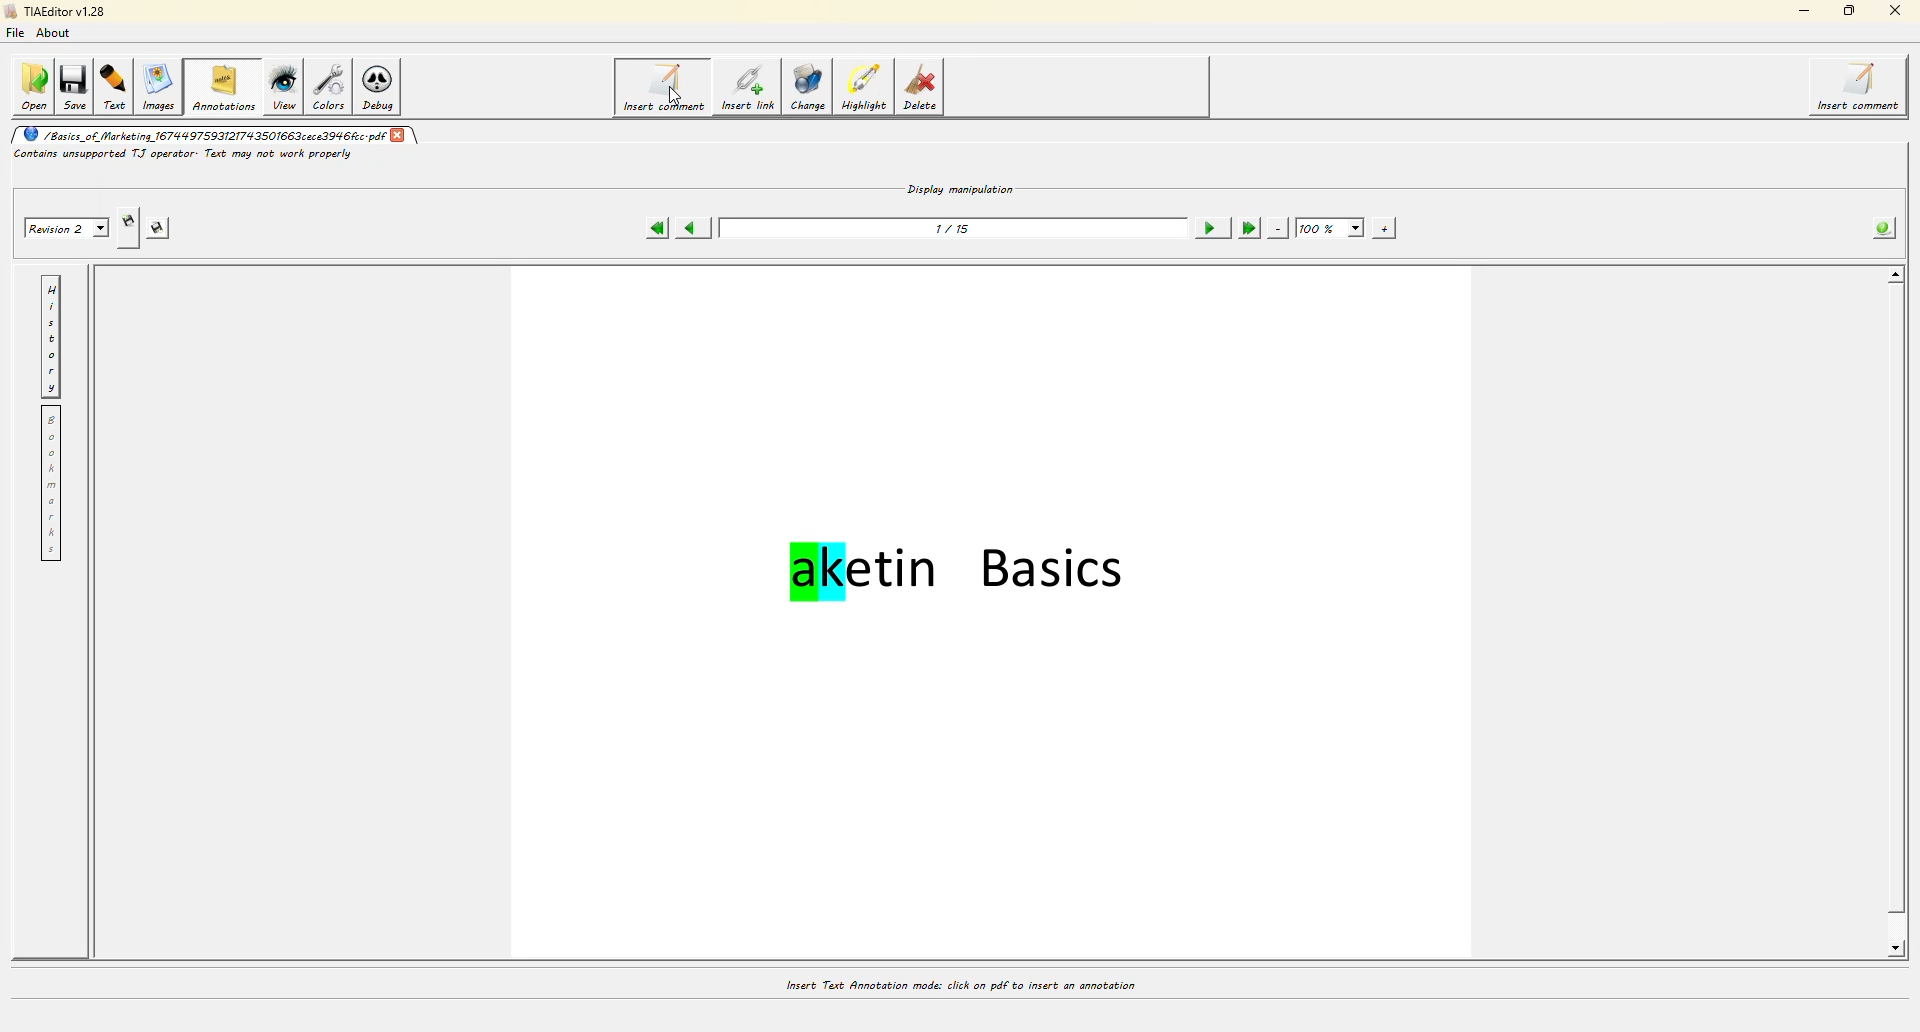 Image resolution: width=1920 pixels, height=1032 pixels. What do you see at coordinates (675, 96) in the screenshot?
I see `cursor` at bounding box center [675, 96].